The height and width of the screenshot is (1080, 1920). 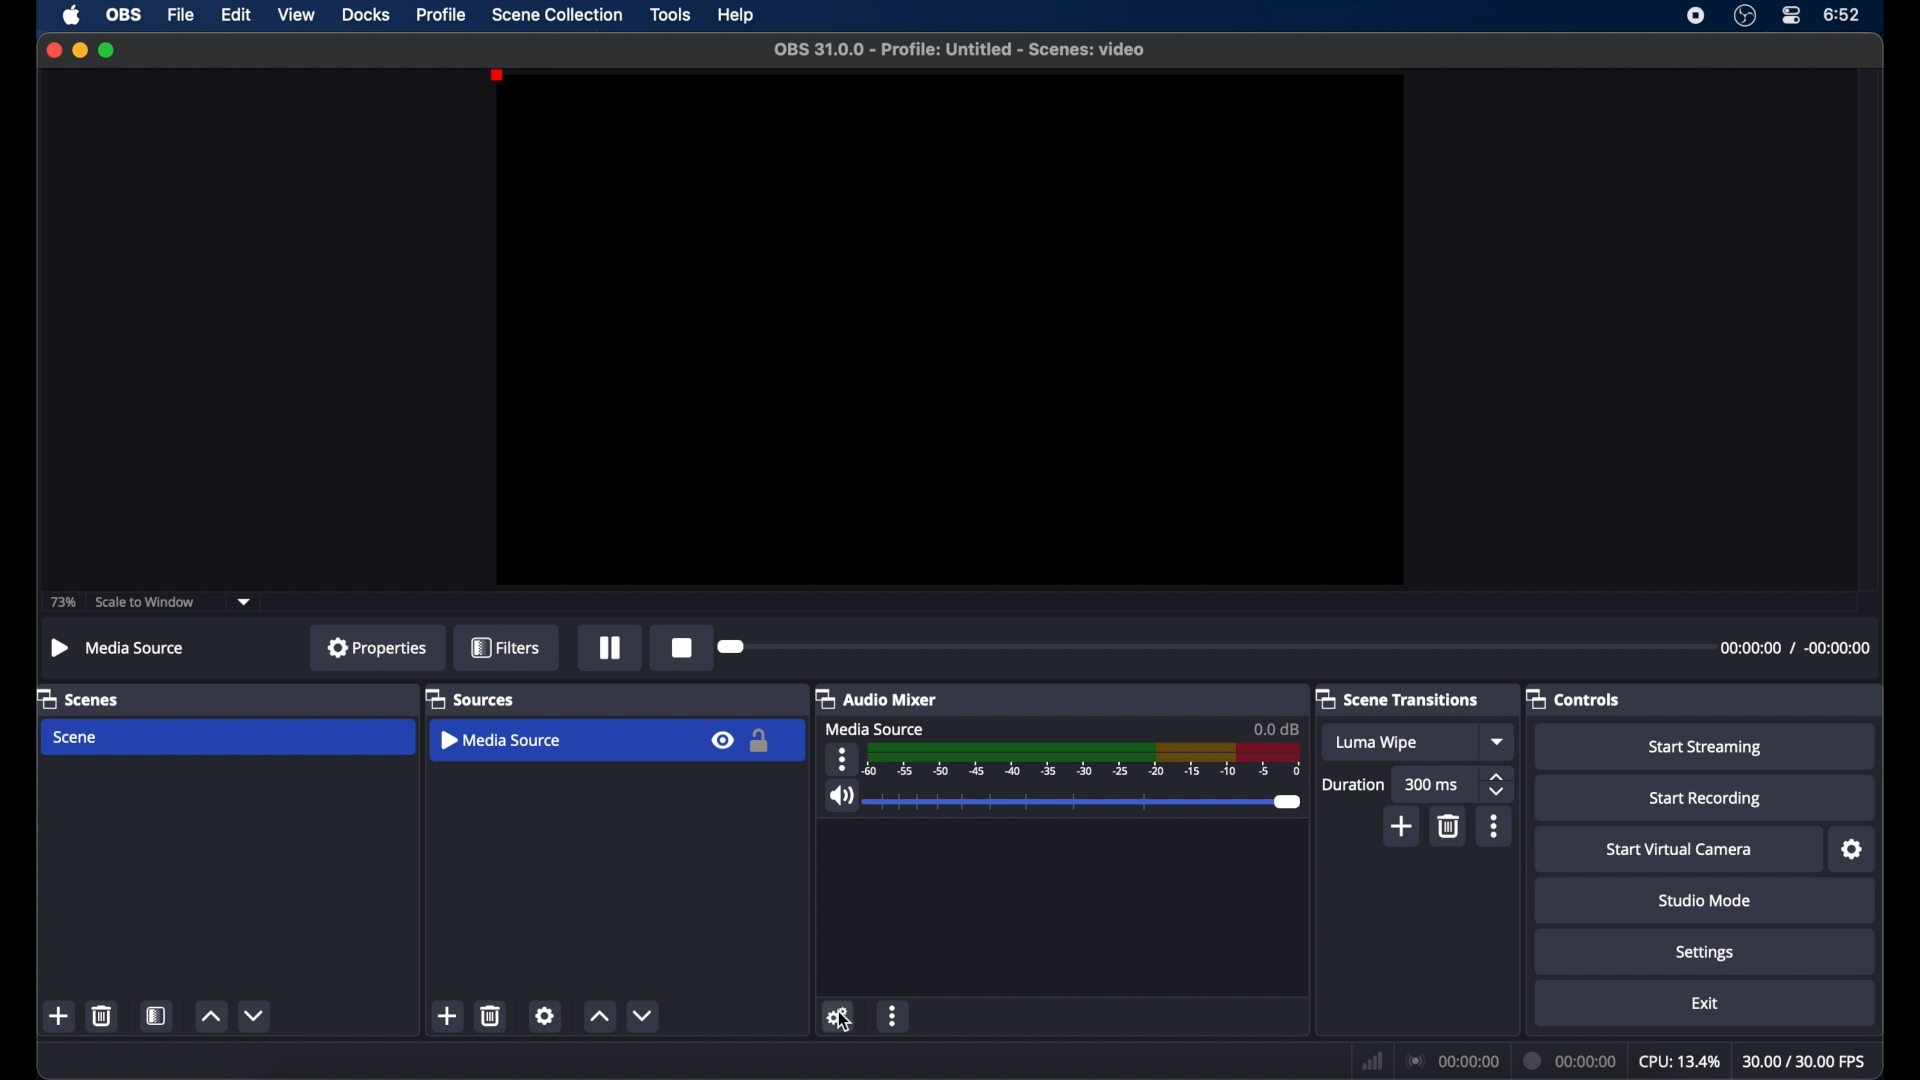 I want to click on delete, so click(x=101, y=1015).